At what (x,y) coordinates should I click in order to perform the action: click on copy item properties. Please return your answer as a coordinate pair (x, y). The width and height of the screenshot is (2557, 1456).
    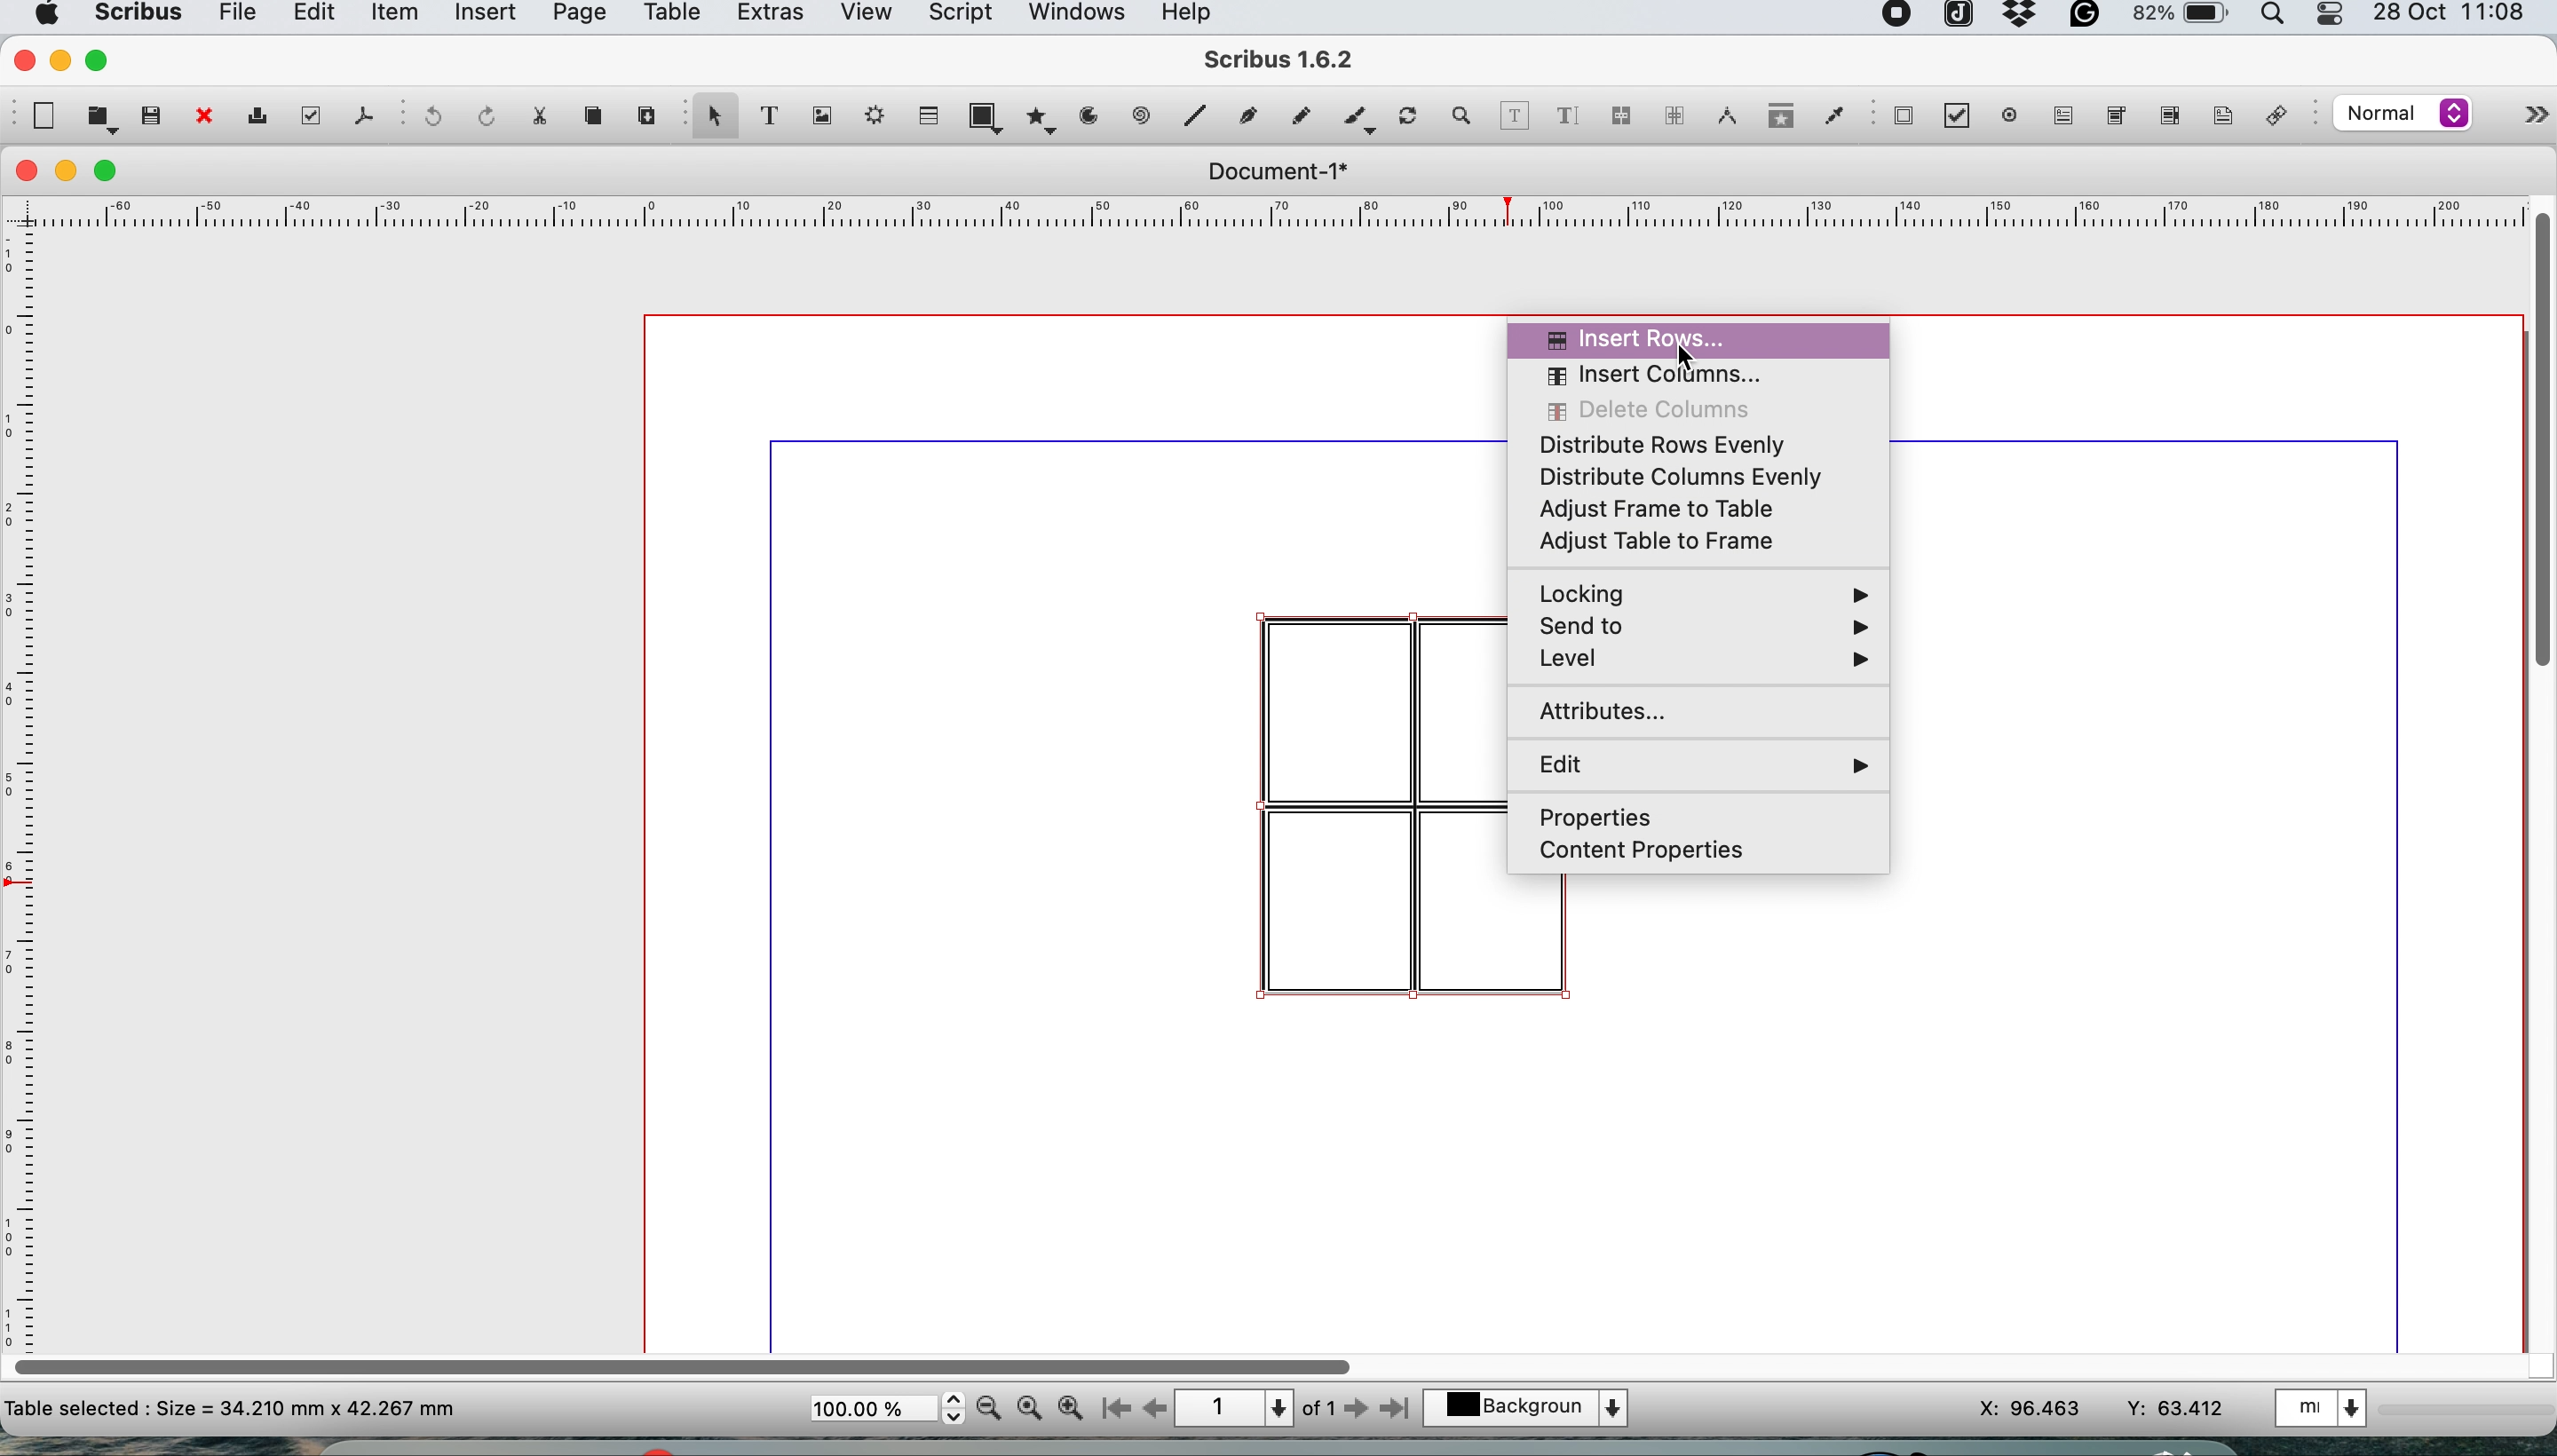
    Looking at the image, I should click on (1775, 121).